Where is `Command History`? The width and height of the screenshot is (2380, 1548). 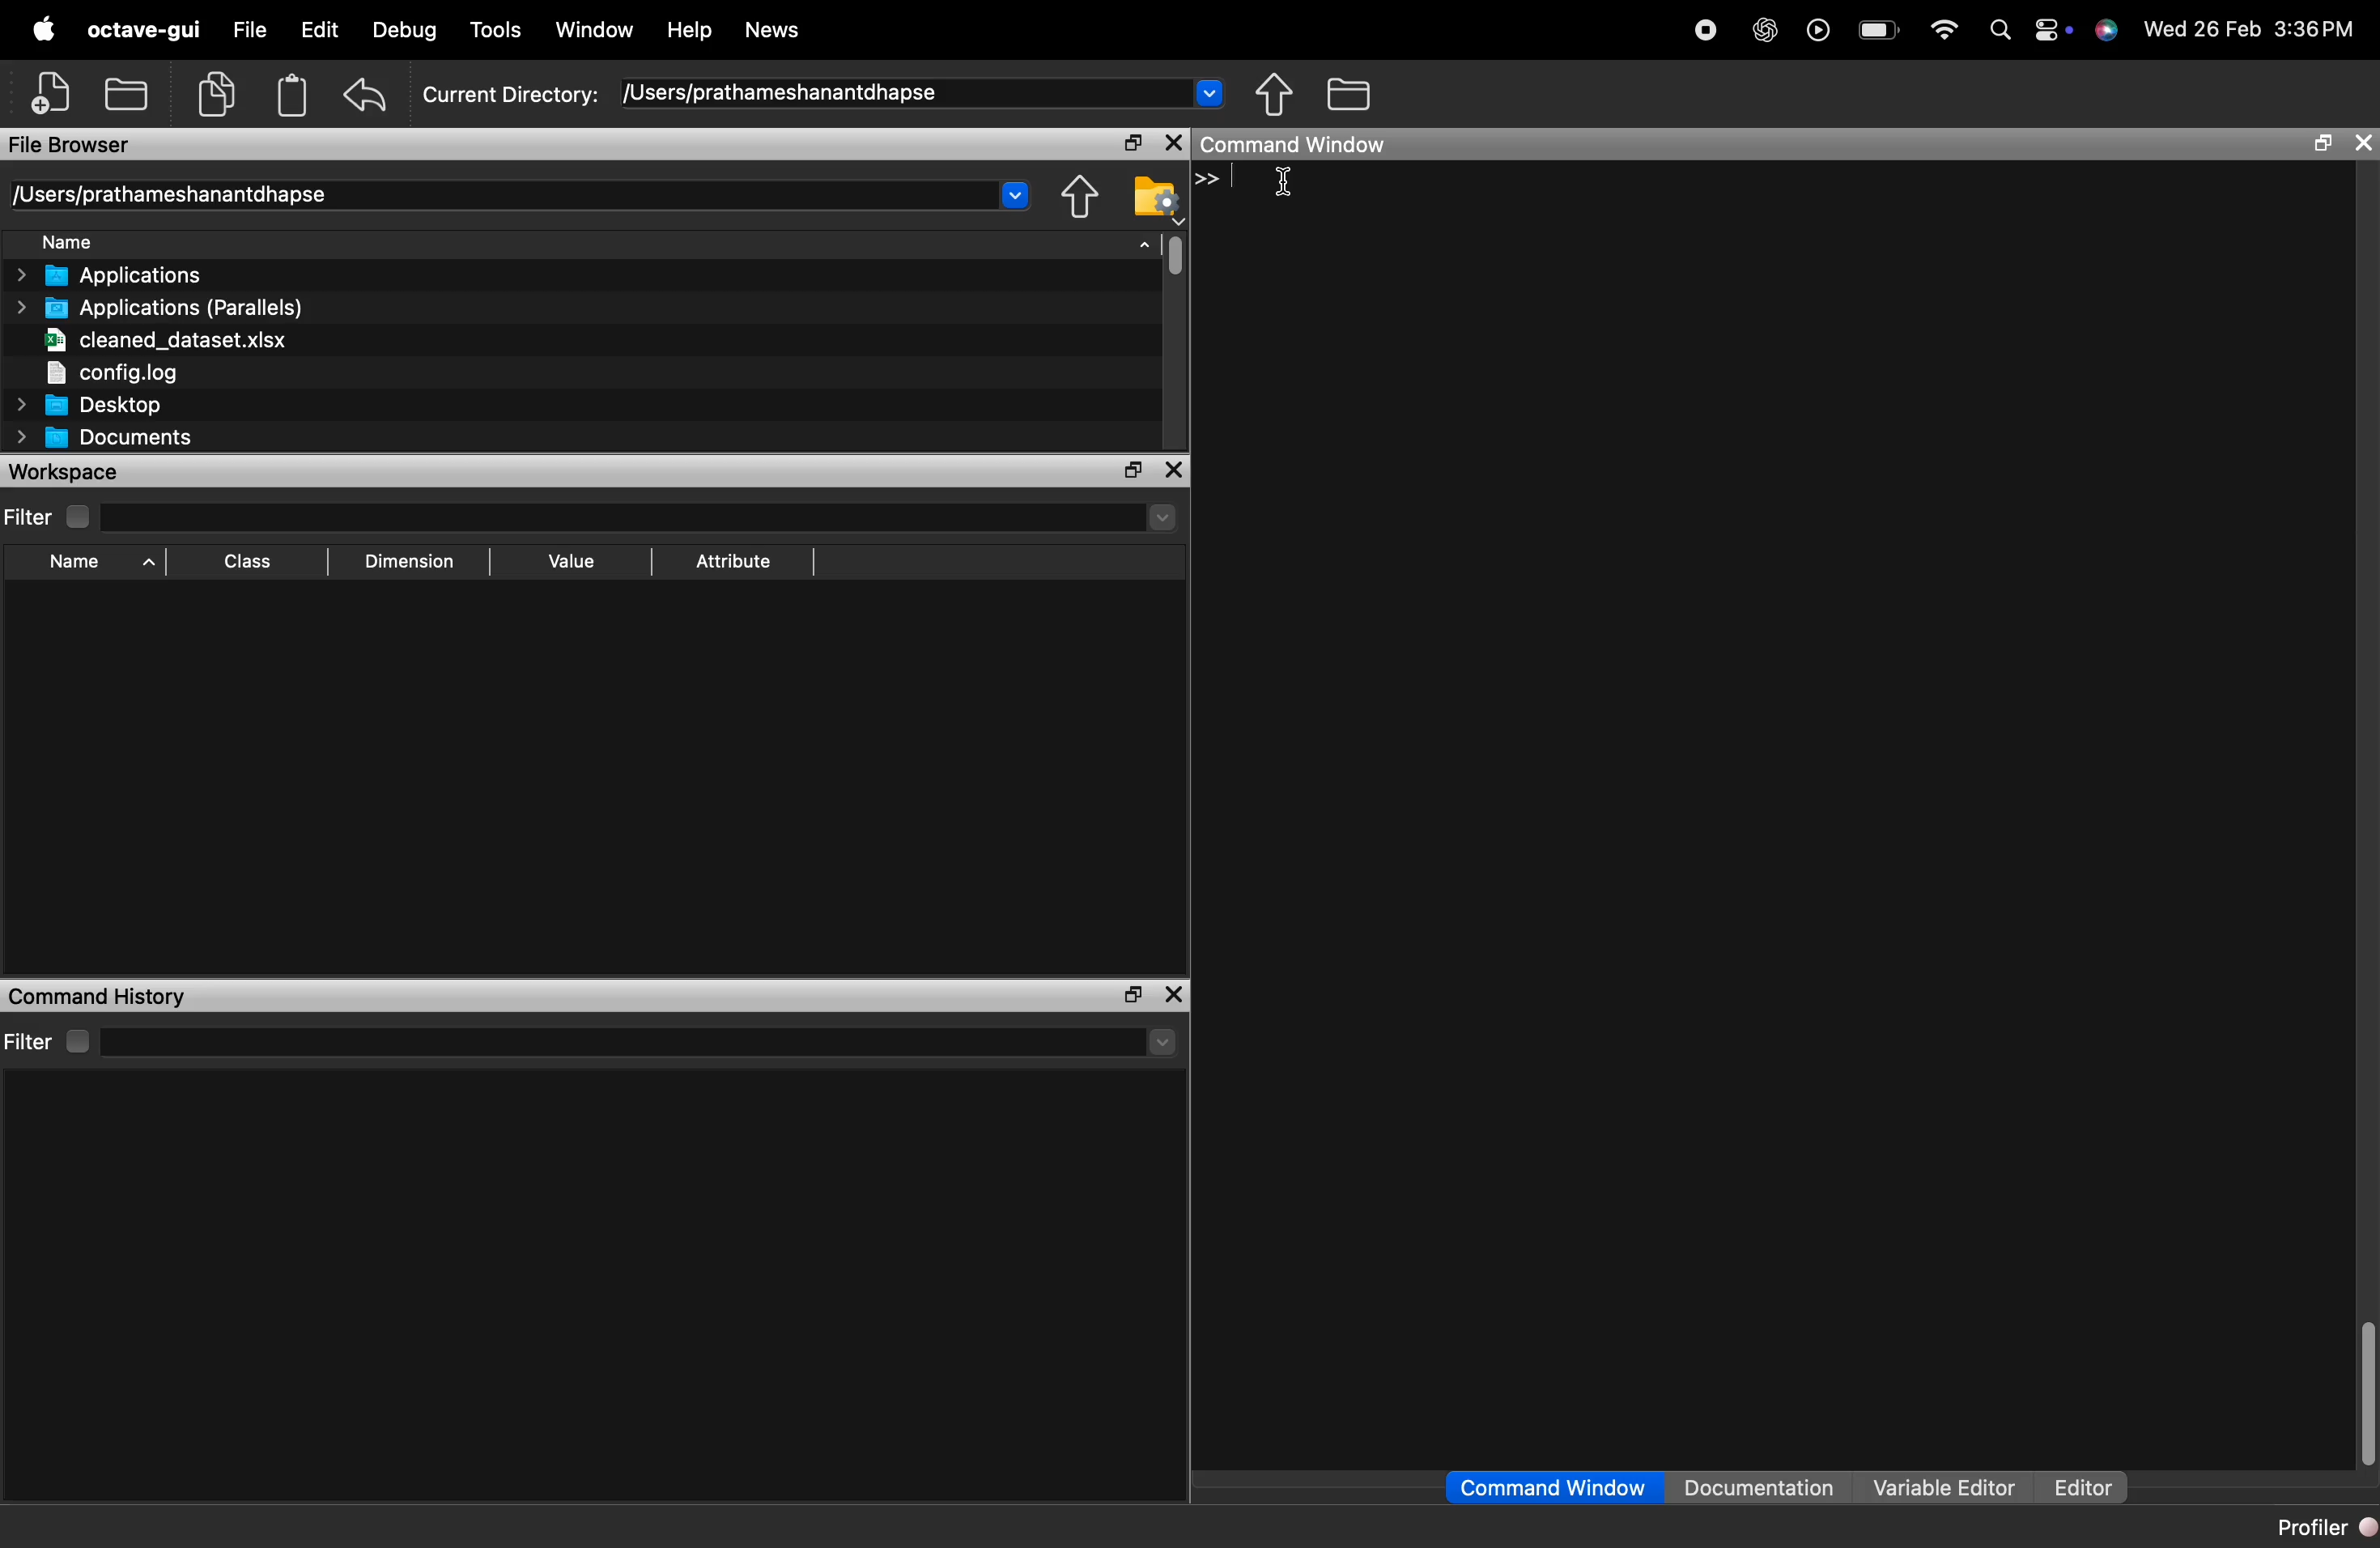 Command History is located at coordinates (555, 995).